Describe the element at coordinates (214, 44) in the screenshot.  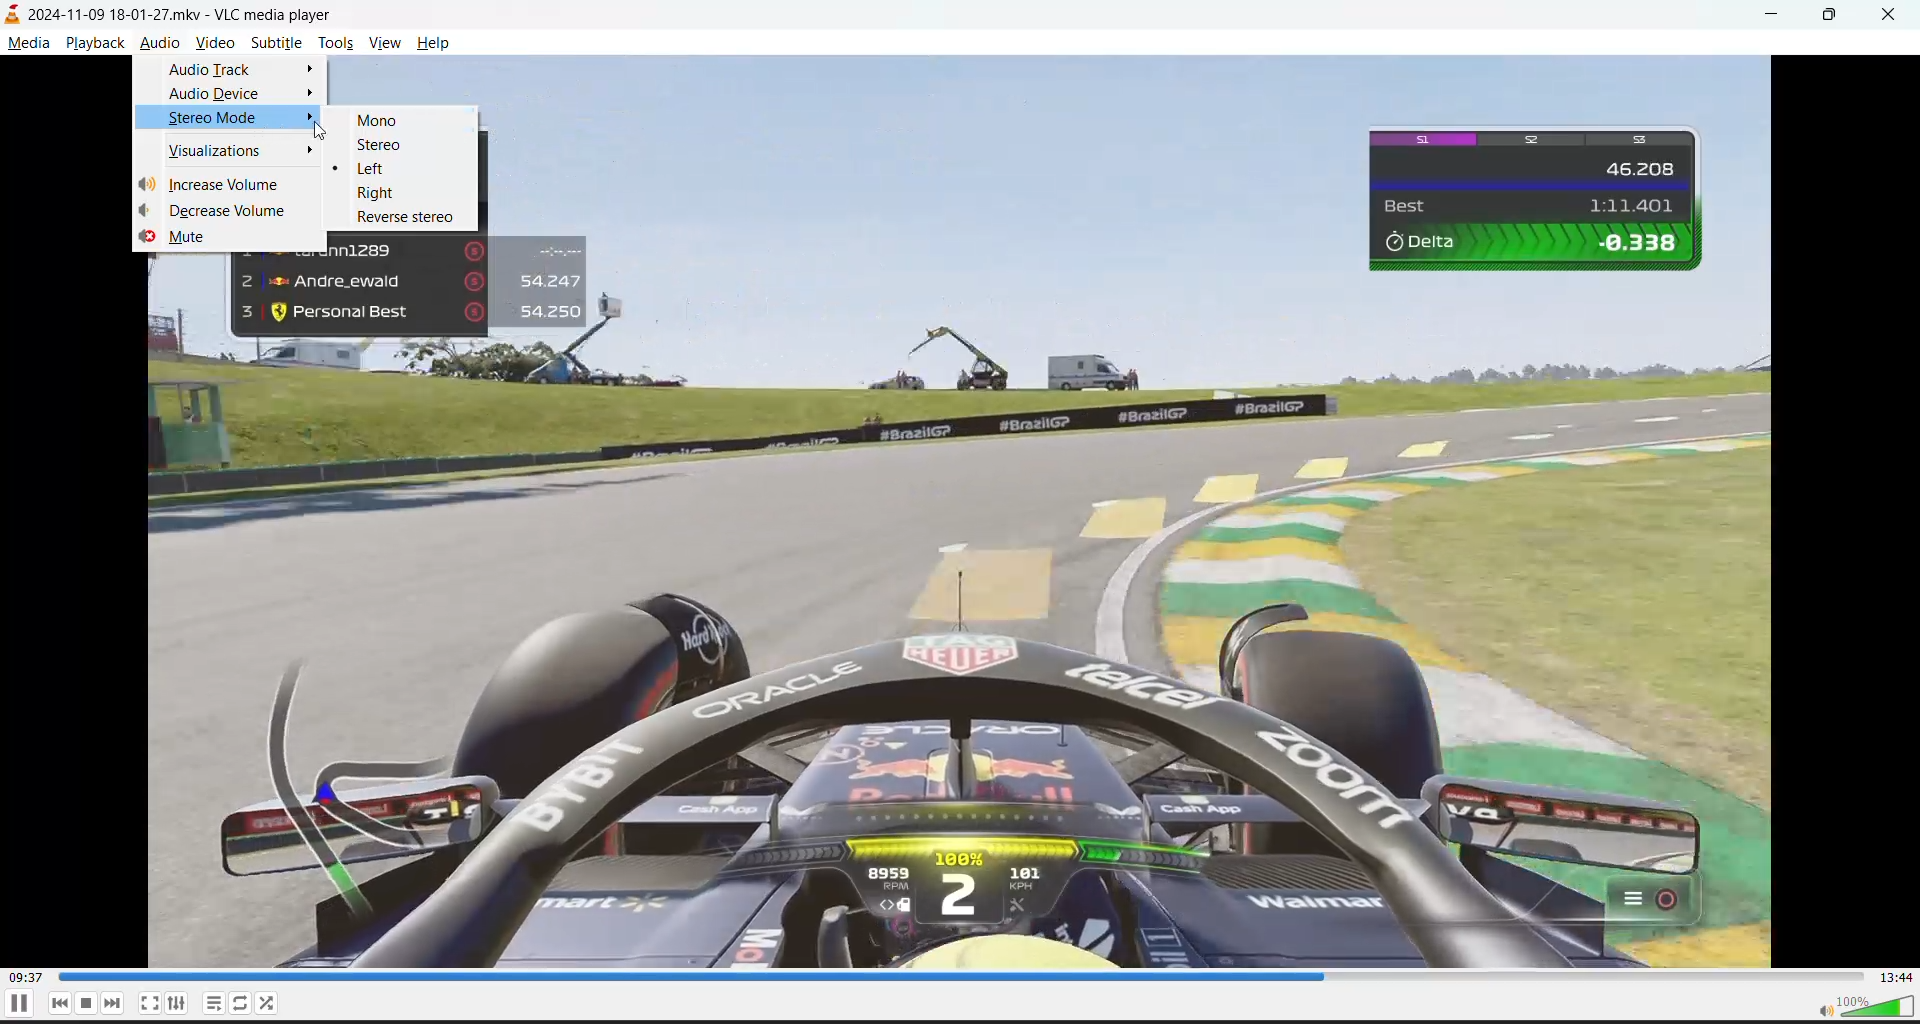
I see `video` at that location.